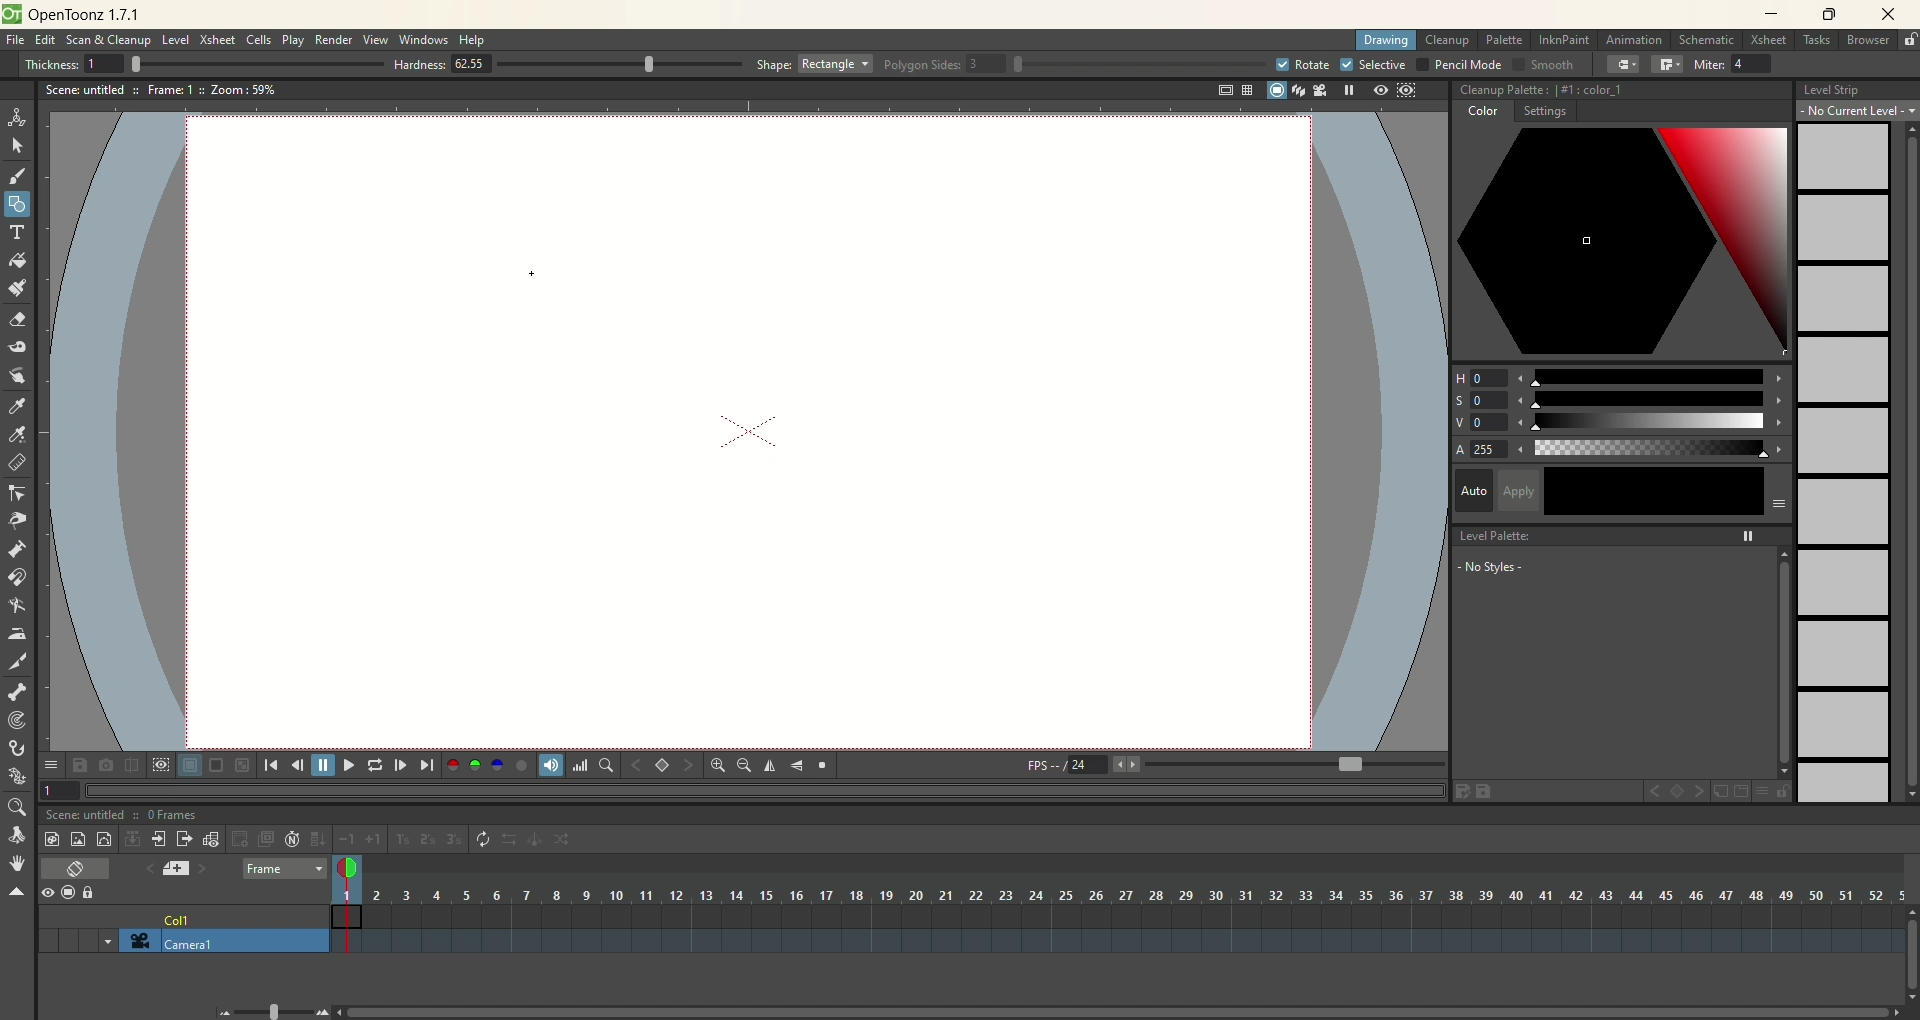 This screenshot has width=1920, height=1020. Describe the element at coordinates (1739, 792) in the screenshot. I see `new page` at that location.